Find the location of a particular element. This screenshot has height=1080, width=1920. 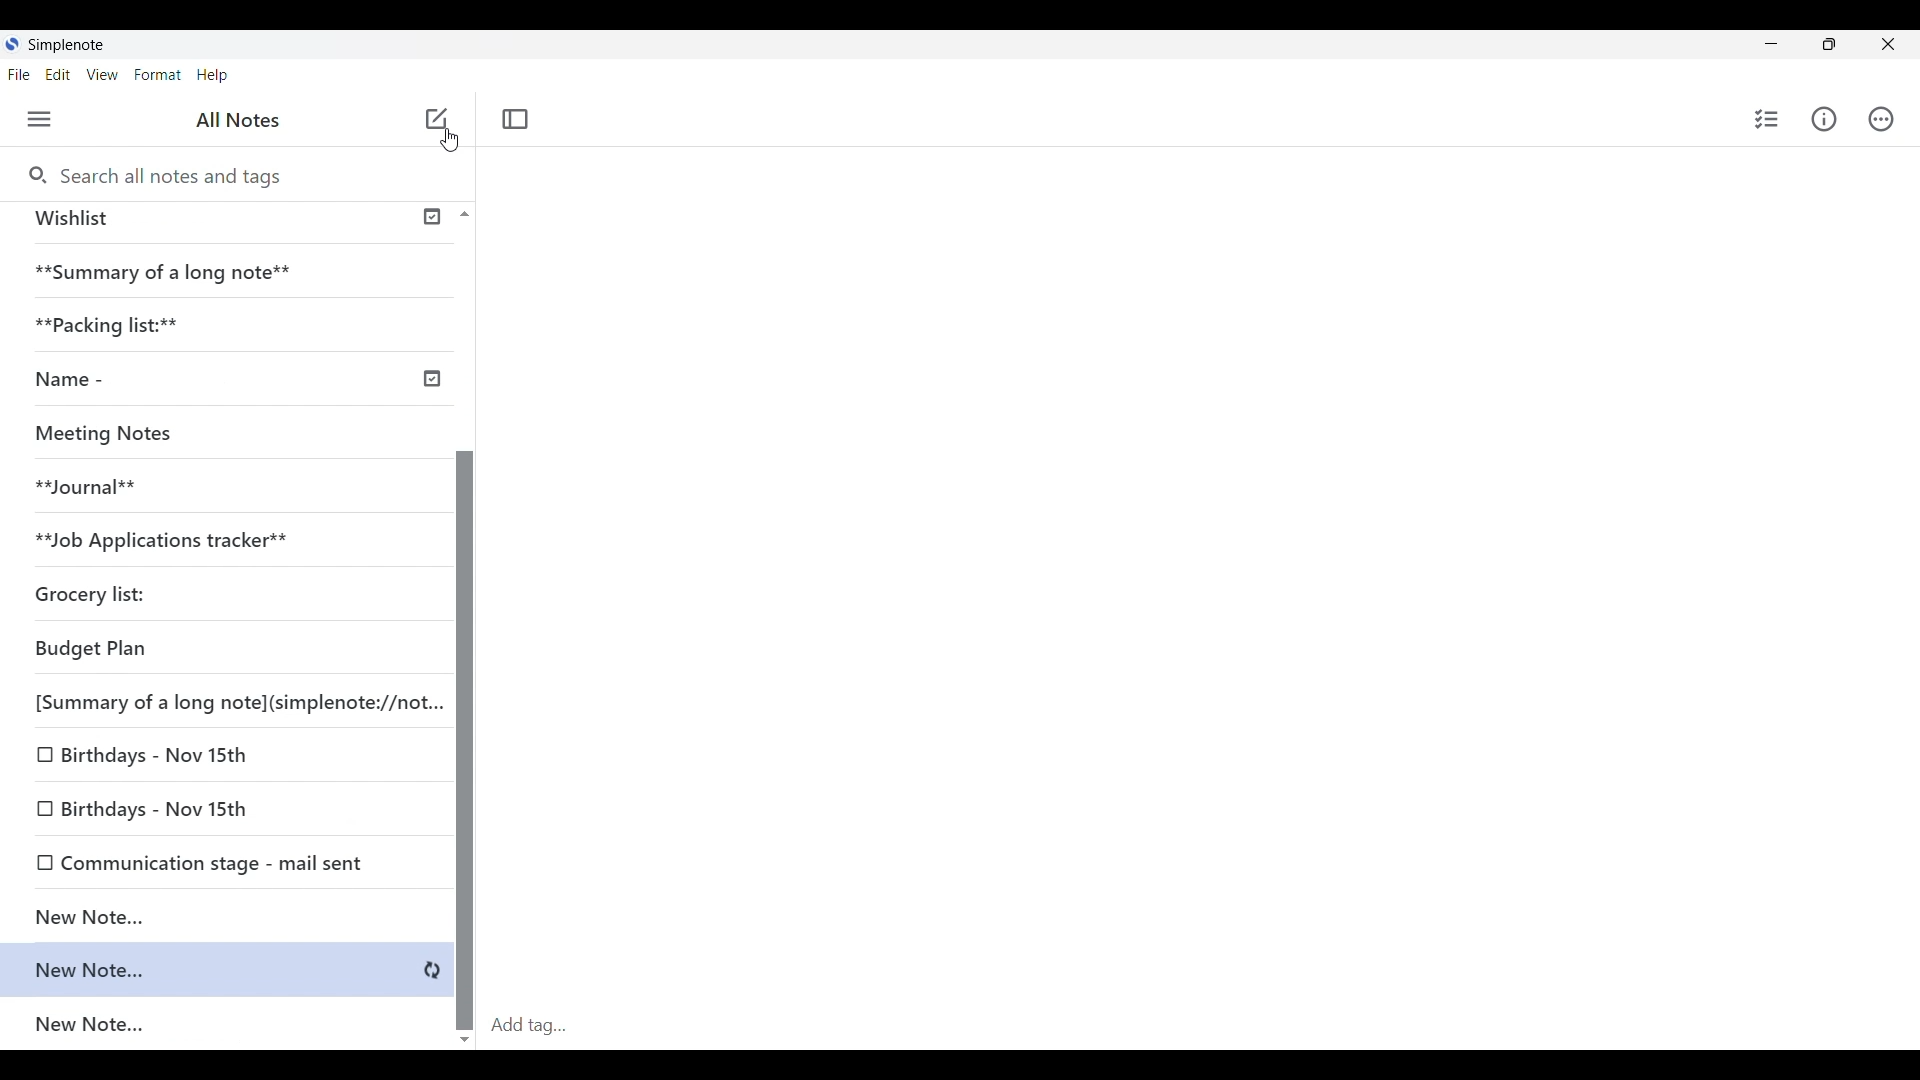

[Summary of a long note](simplenote://not. is located at coordinates (223, 703).